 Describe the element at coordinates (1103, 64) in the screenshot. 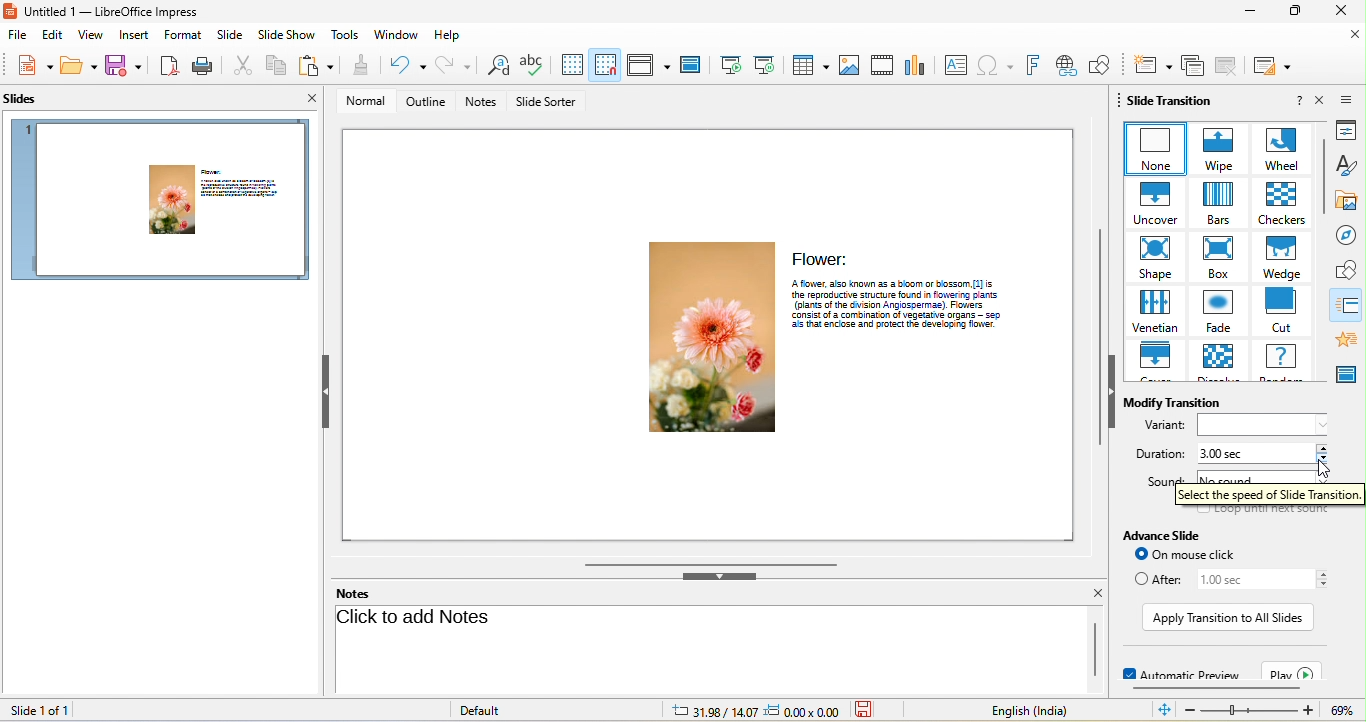

I see `show draw function` at that location.